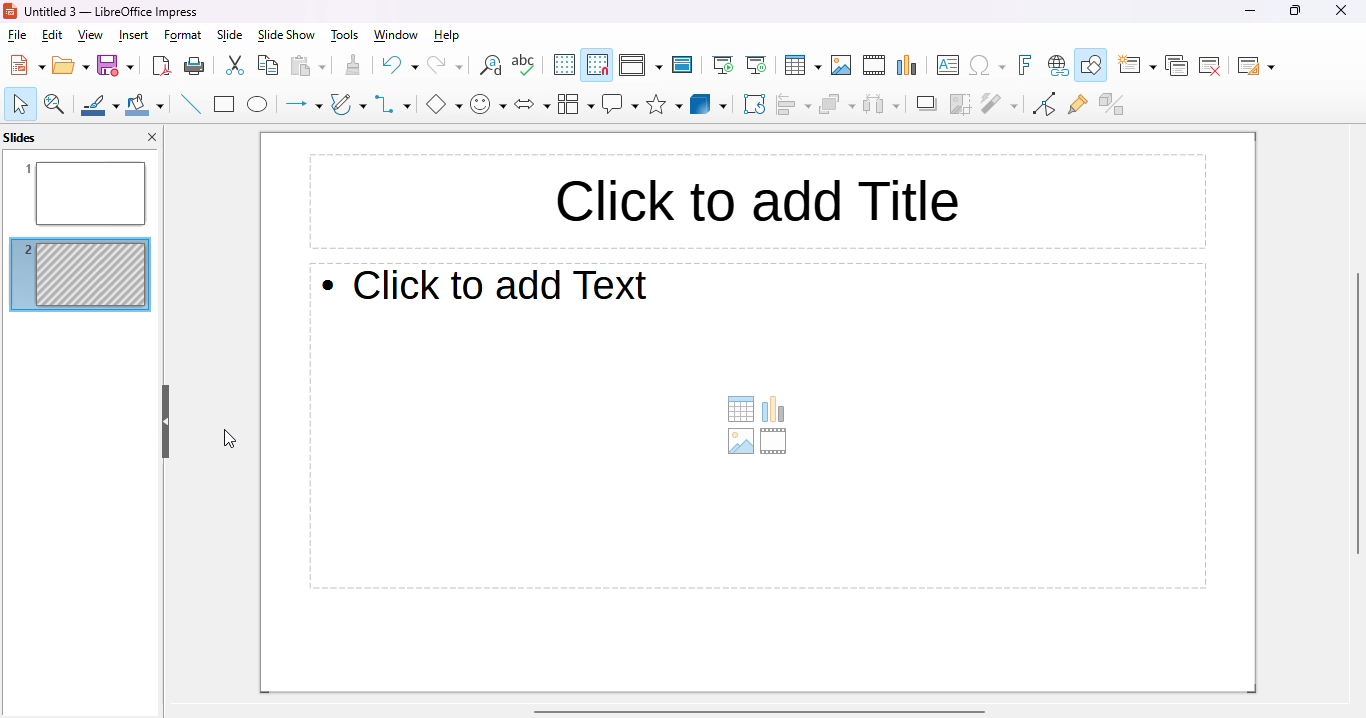 The width and height of the screenshot is (1366, 718). What do you see at coordinates (399, 66) in the screenshot?
I see `undo` at bounding box center [399, 66].